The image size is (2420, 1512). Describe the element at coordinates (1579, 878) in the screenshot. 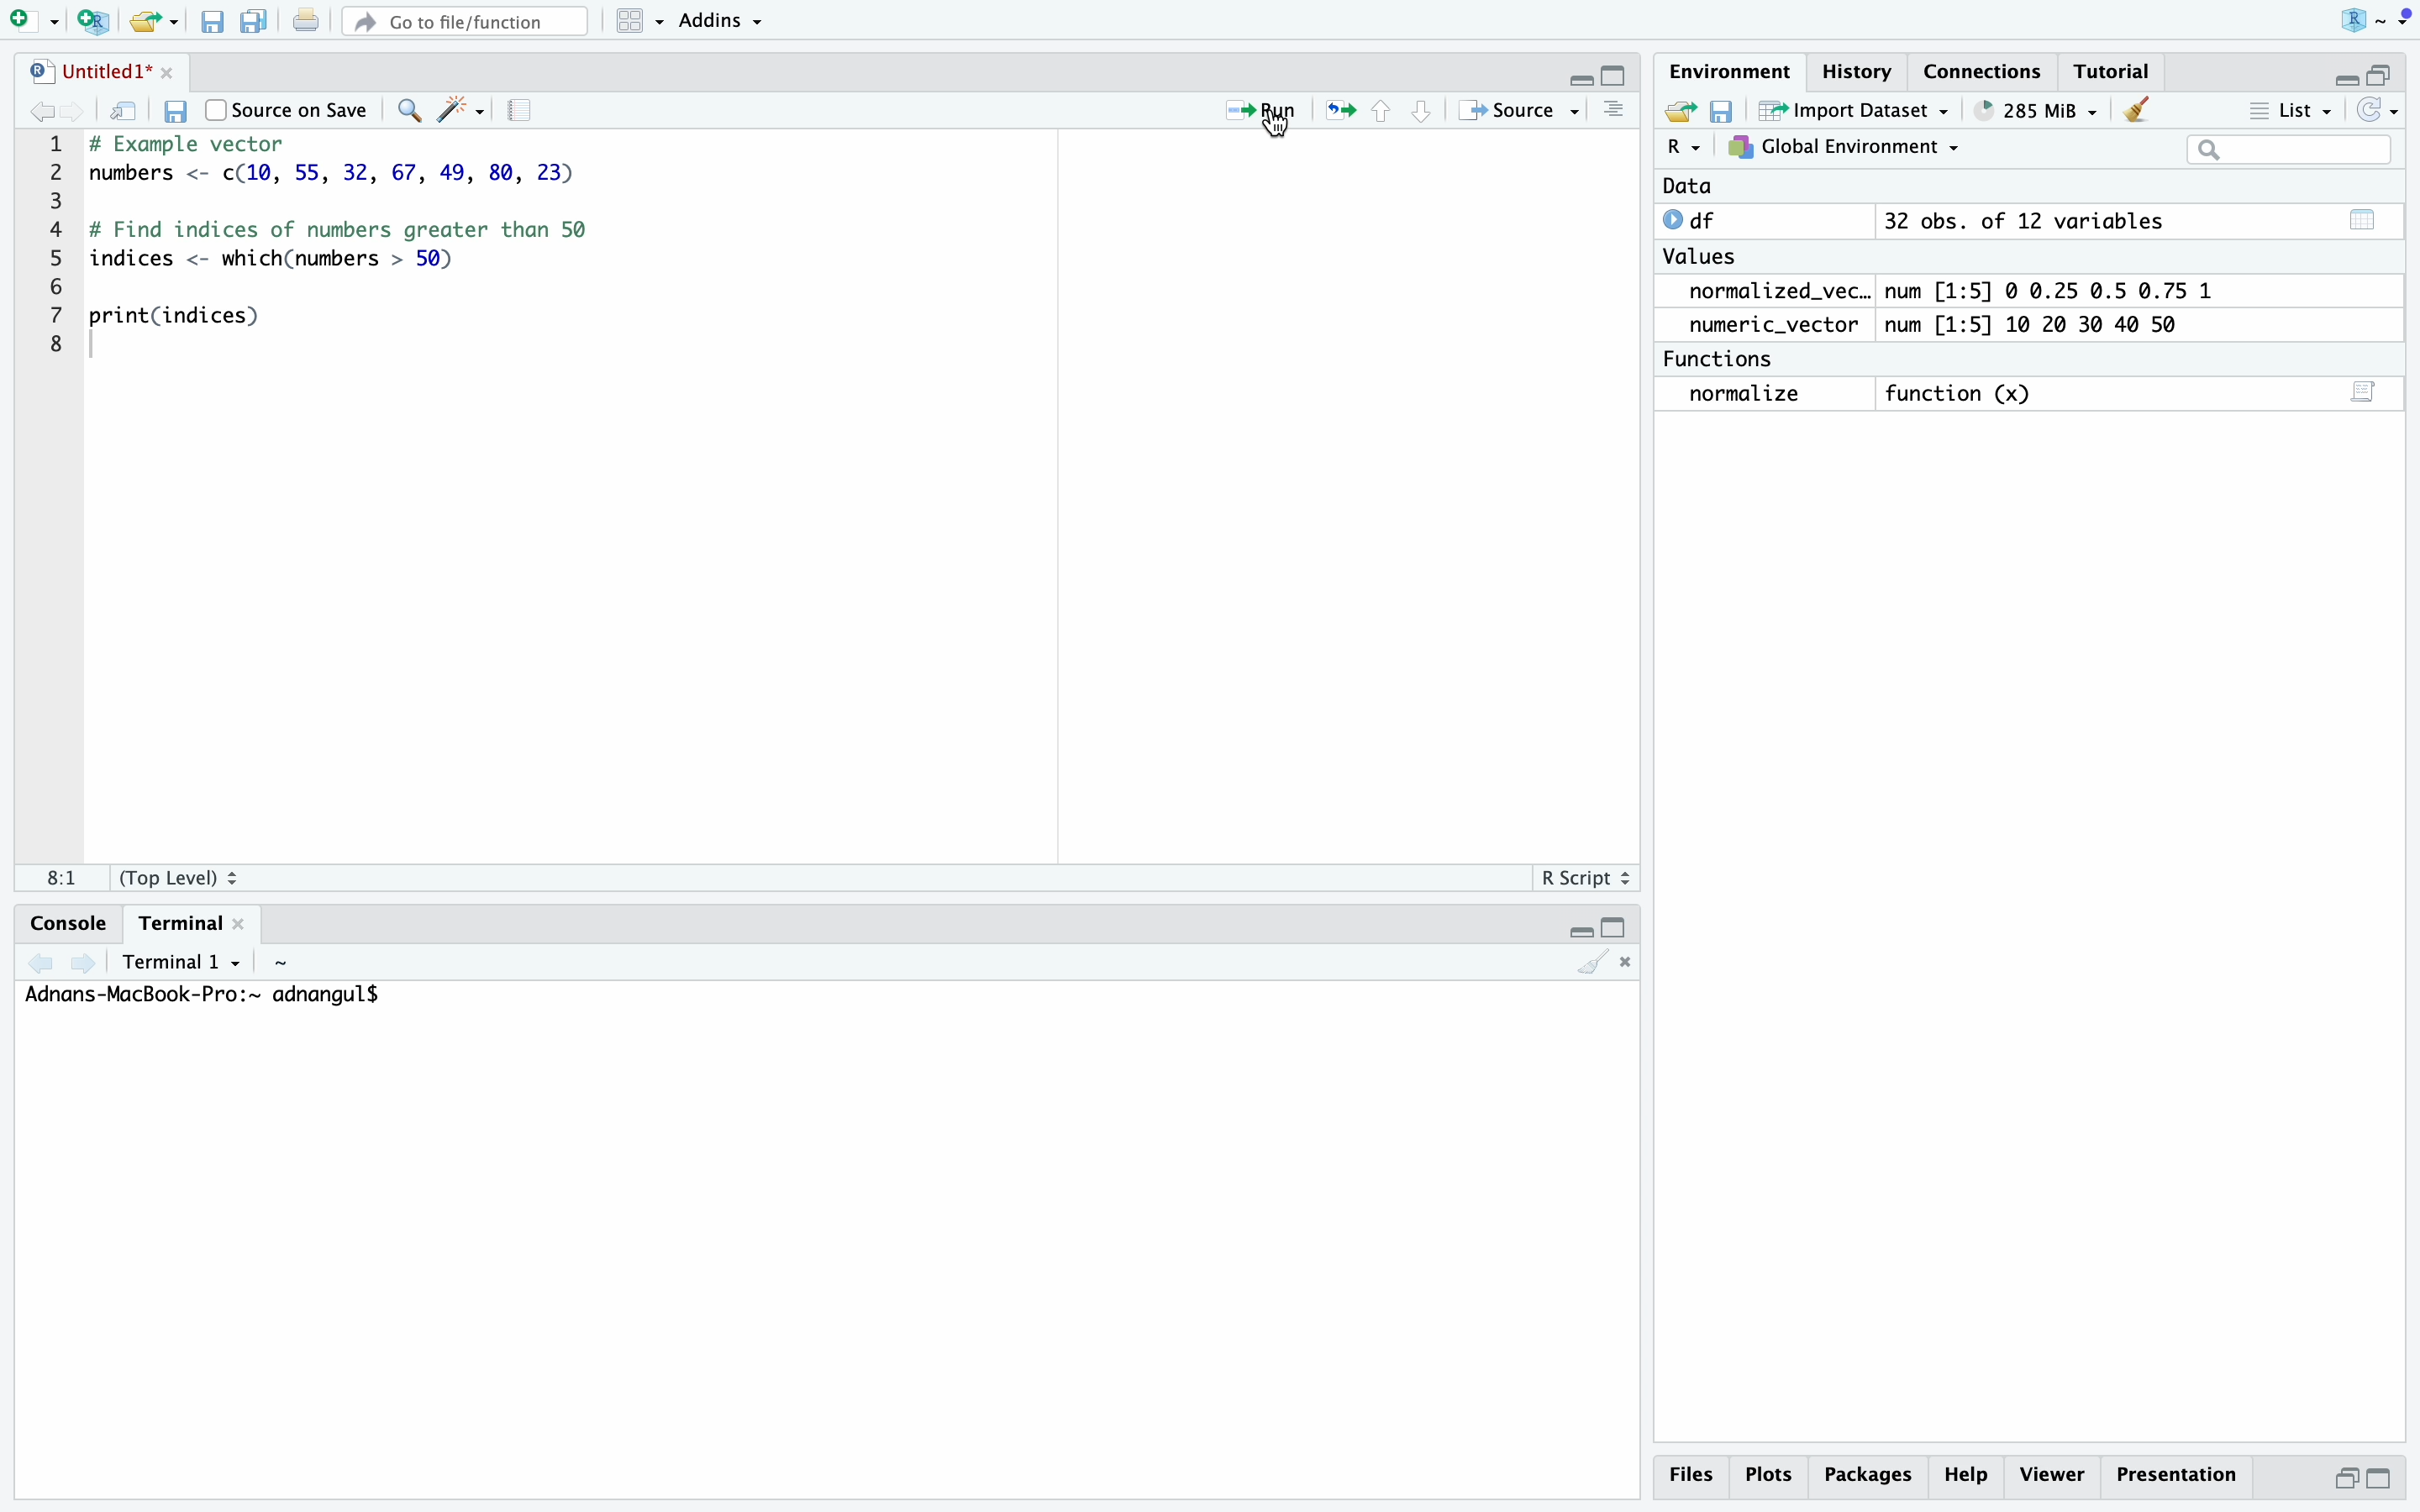

I see `R Script` at that location.